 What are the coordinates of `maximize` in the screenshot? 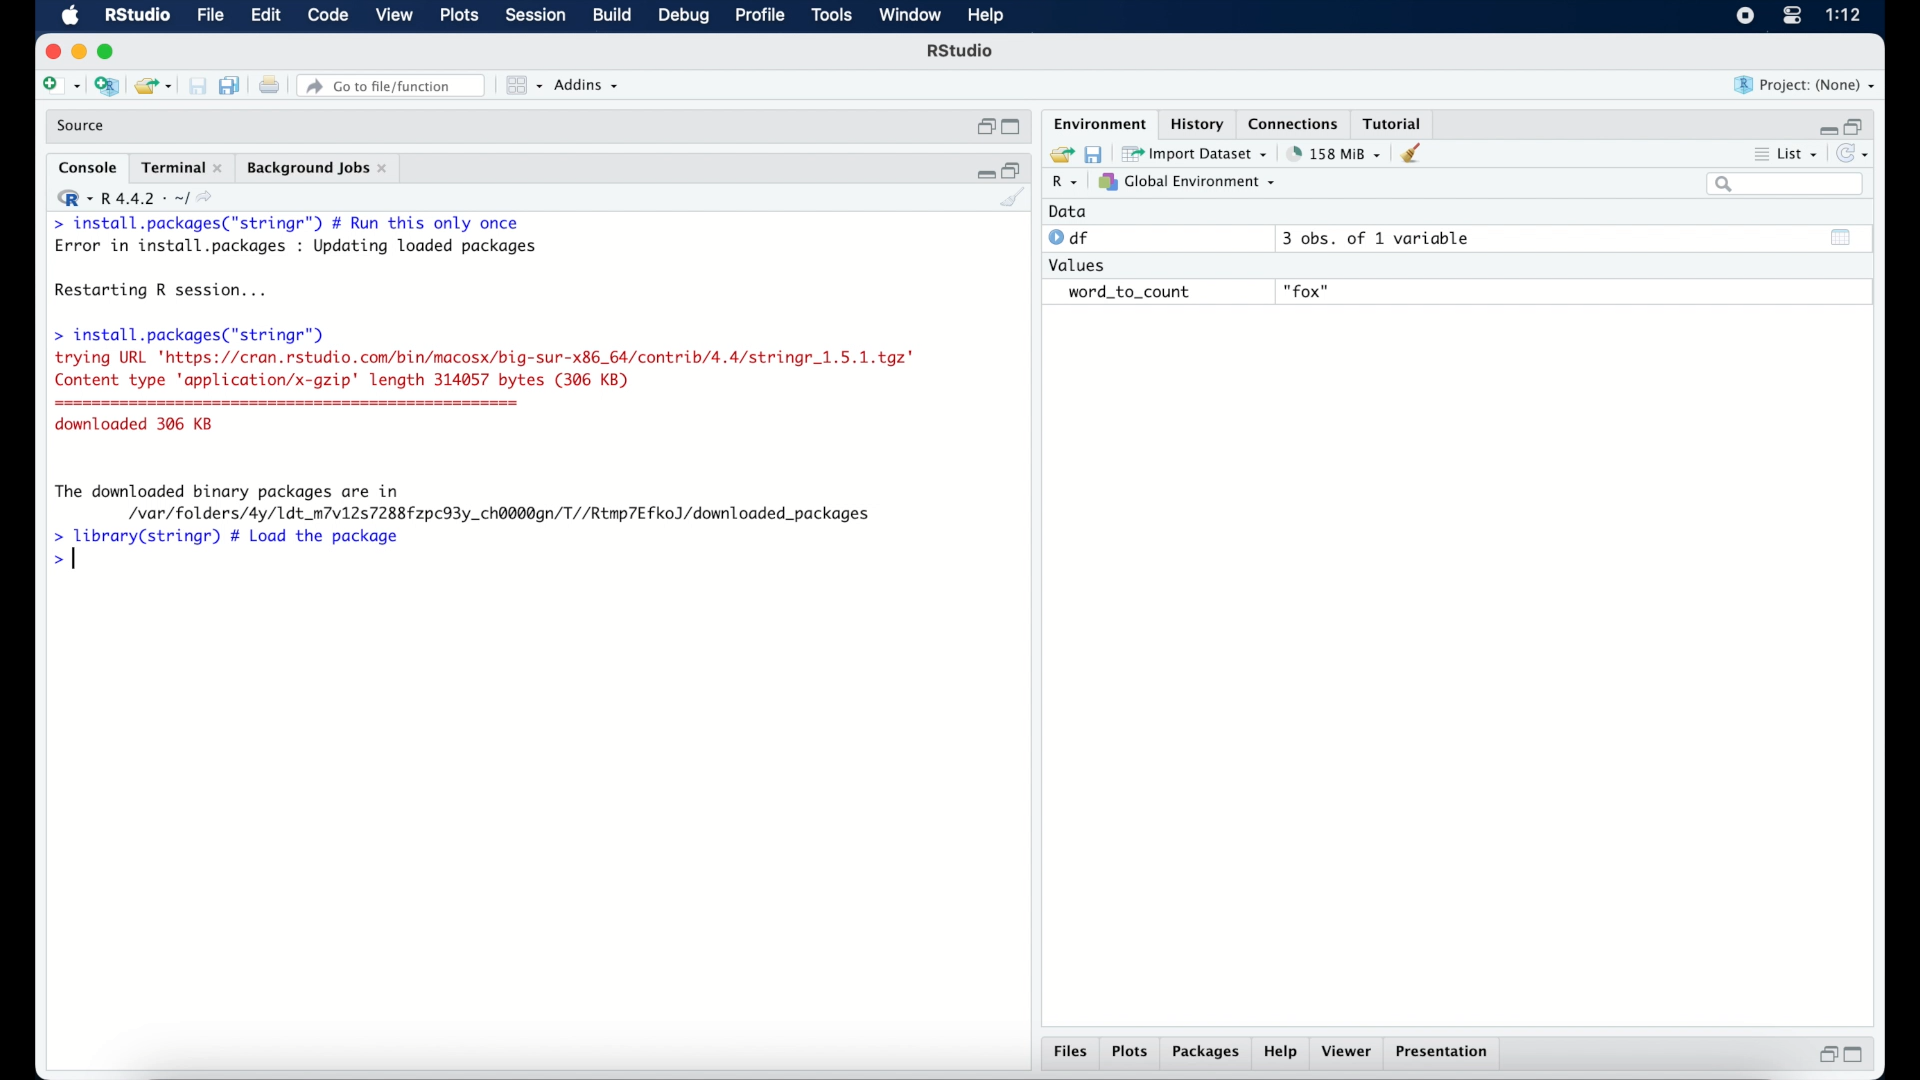 It's located at (110, 52).